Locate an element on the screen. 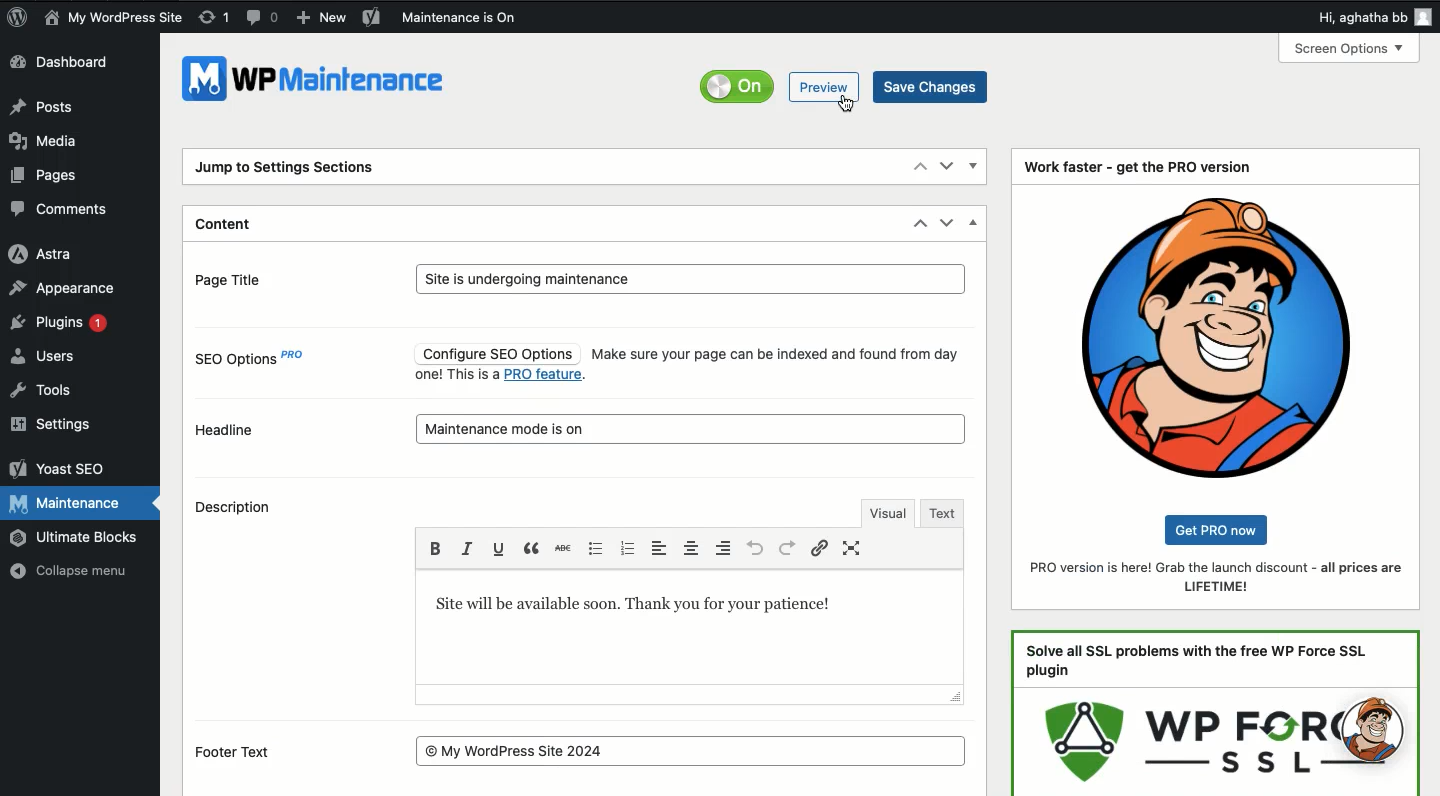 The width and height of the screenshot is (1440, 796). Description is located at coordinates (240, 510).